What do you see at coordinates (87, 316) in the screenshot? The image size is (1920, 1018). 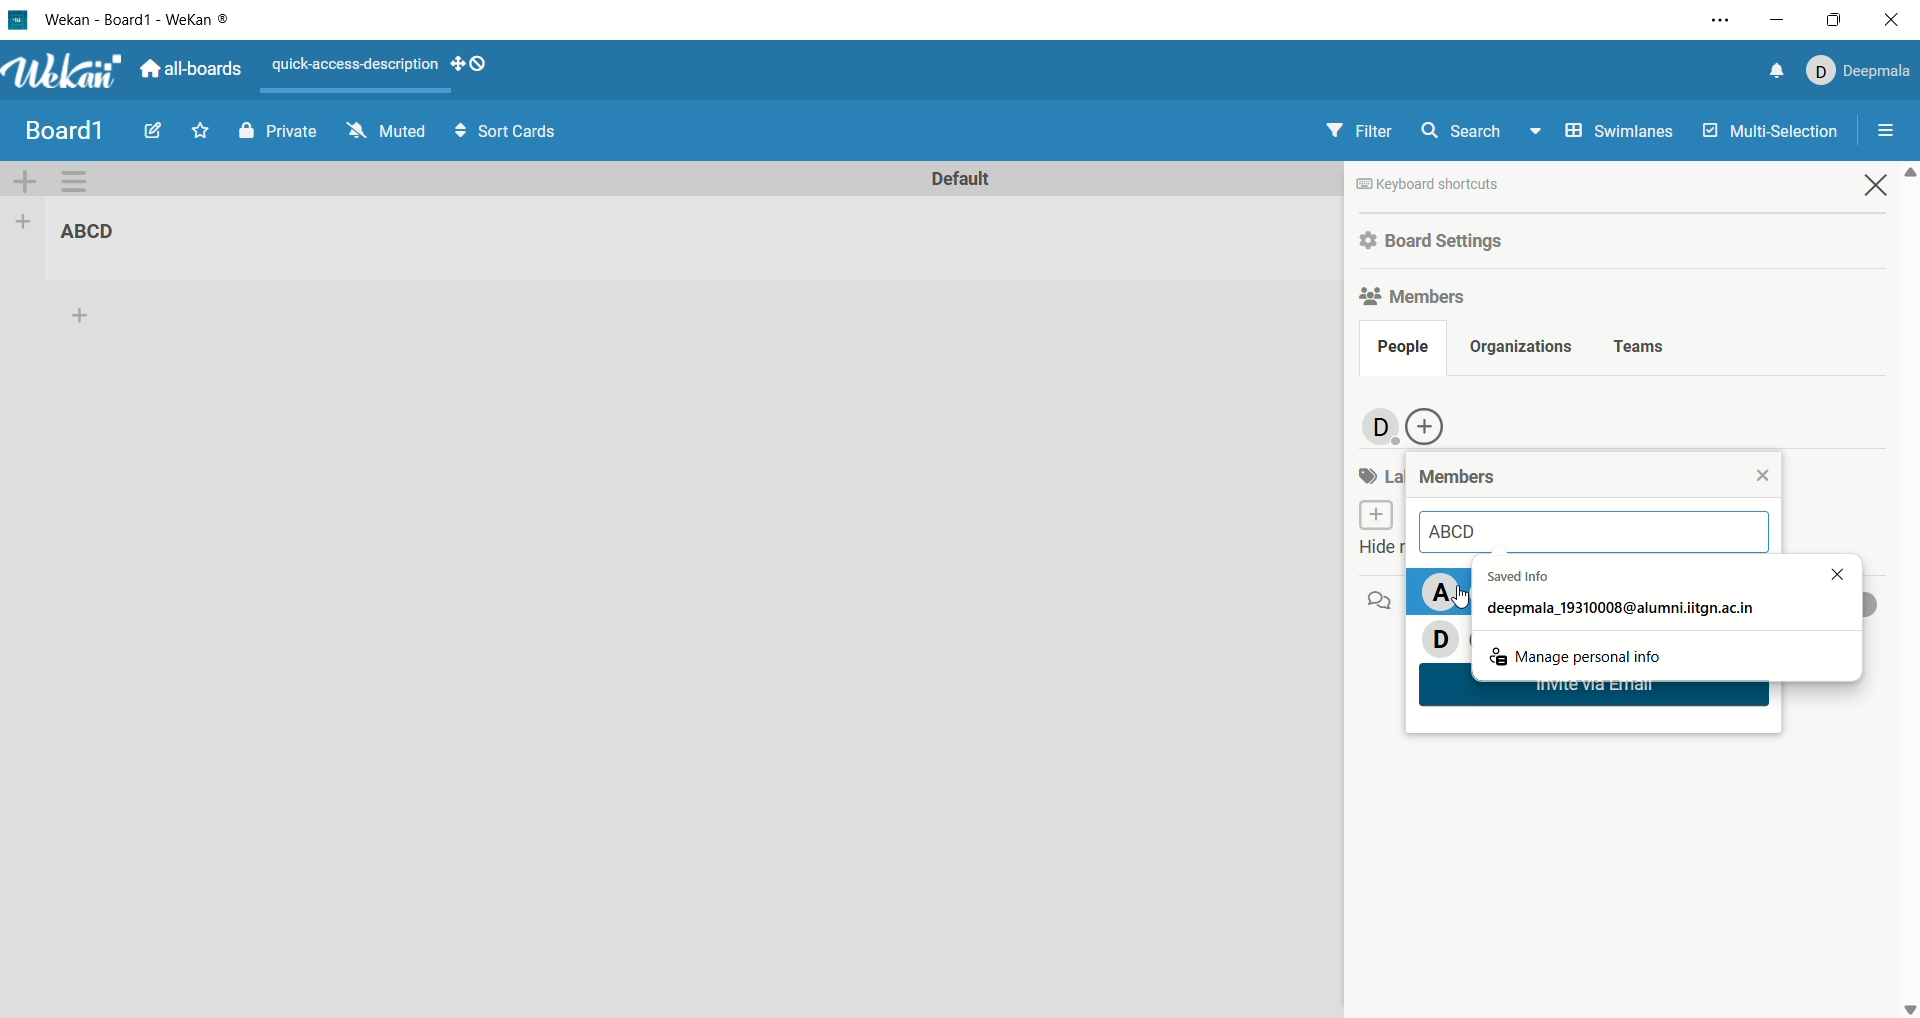 I see `add` at bounding box center [87, 316].